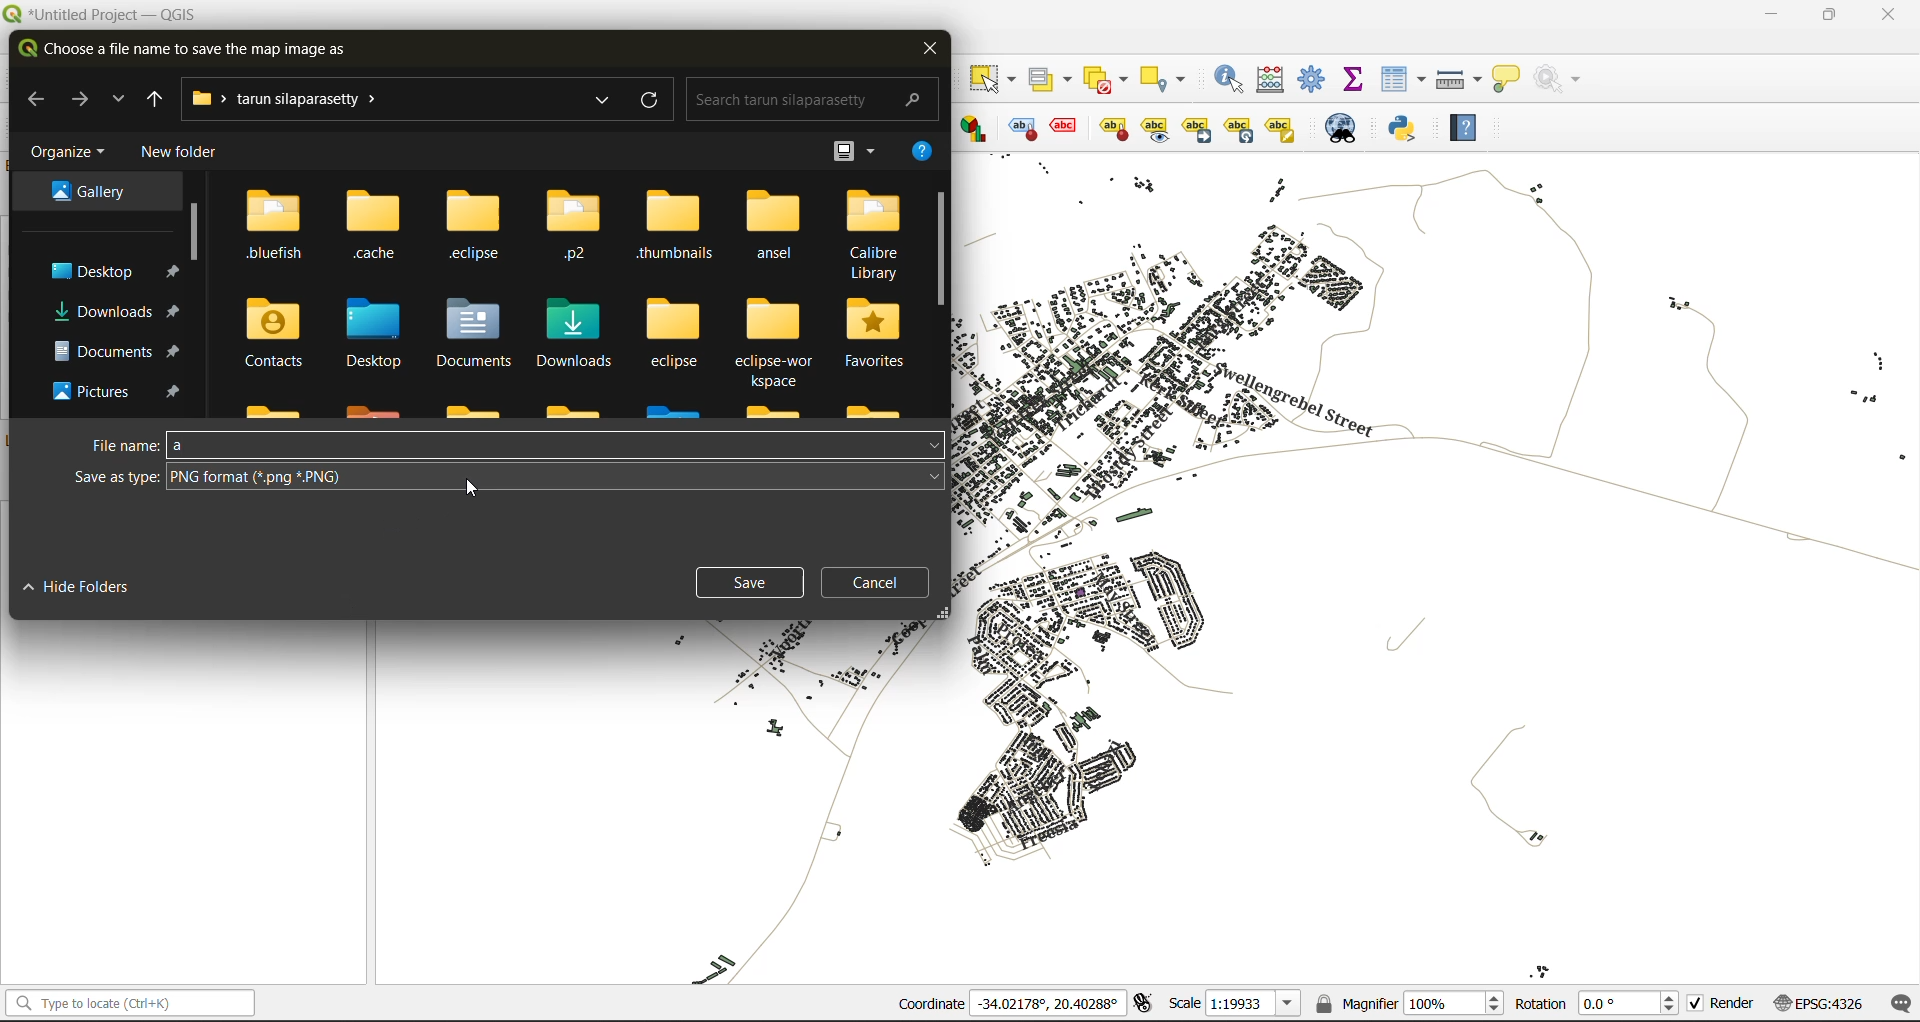  Describe the element at coordinates (1813, 1000) in the screenshot. I see `crs` at that location.